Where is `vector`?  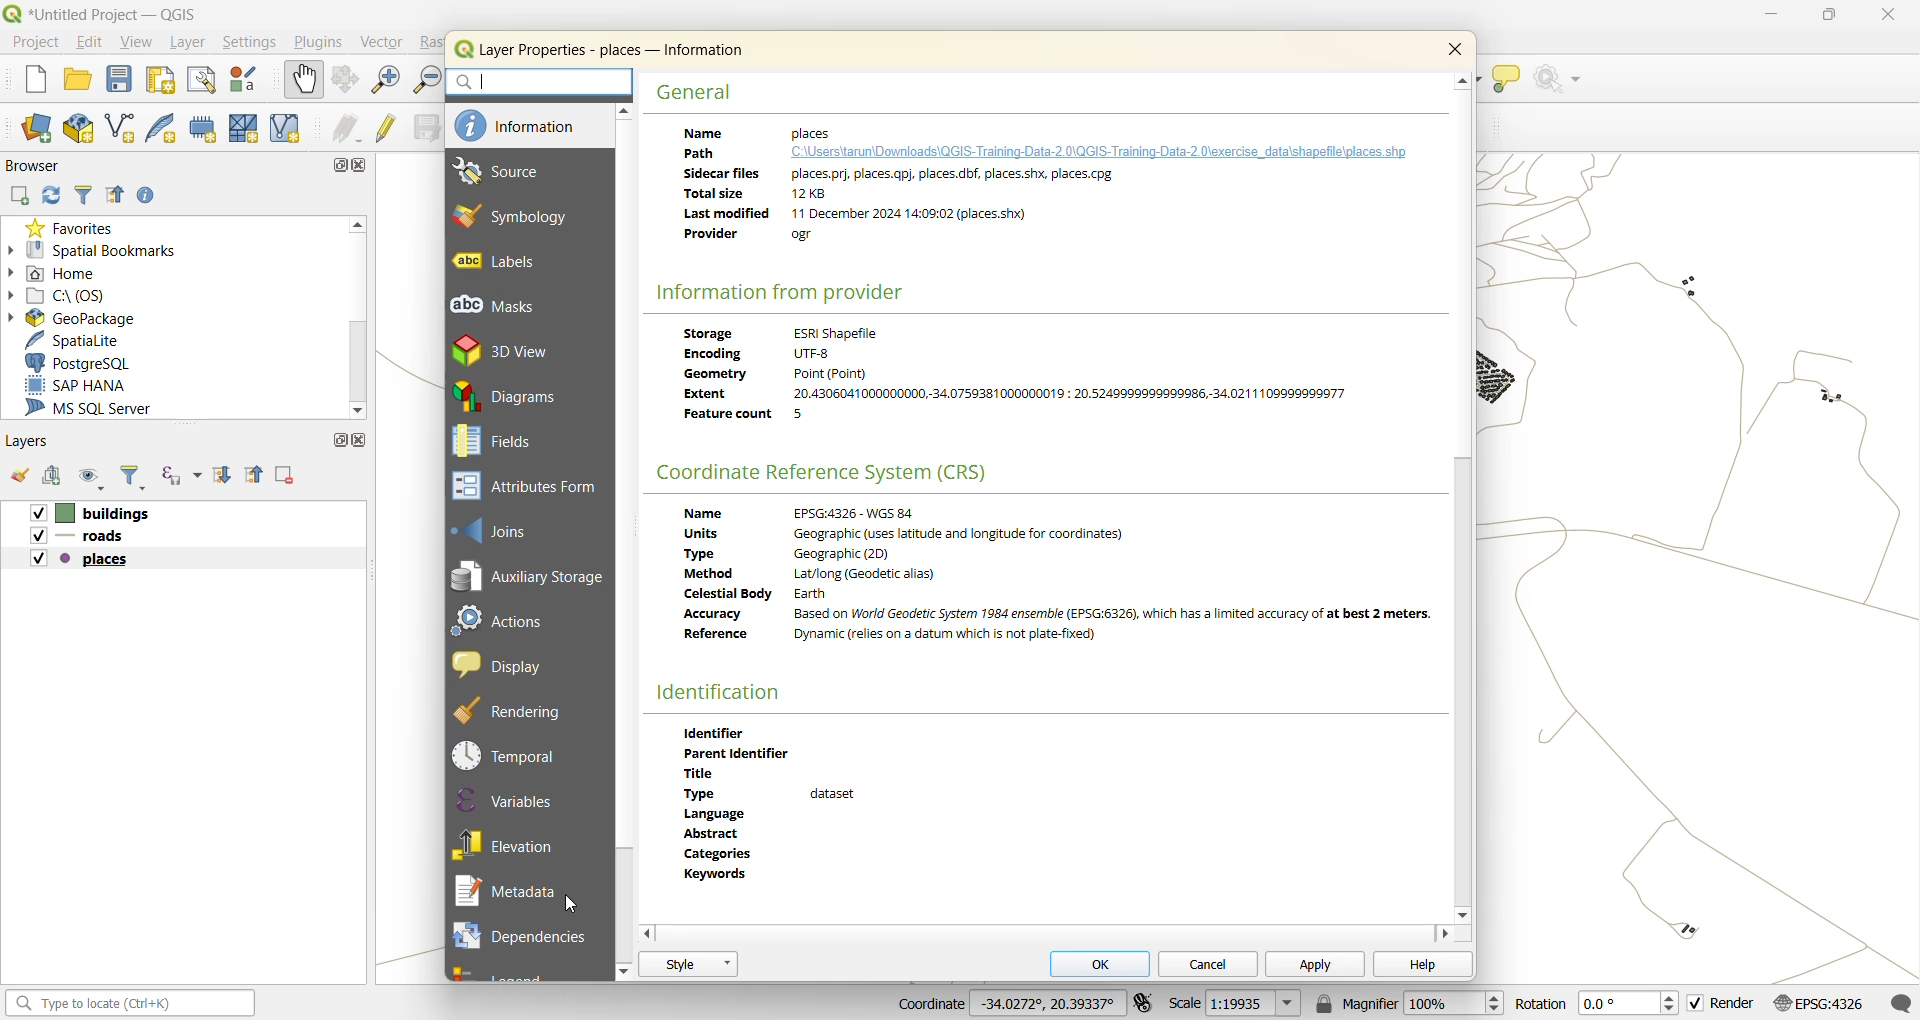 vector is located at coordinates (383, 42).